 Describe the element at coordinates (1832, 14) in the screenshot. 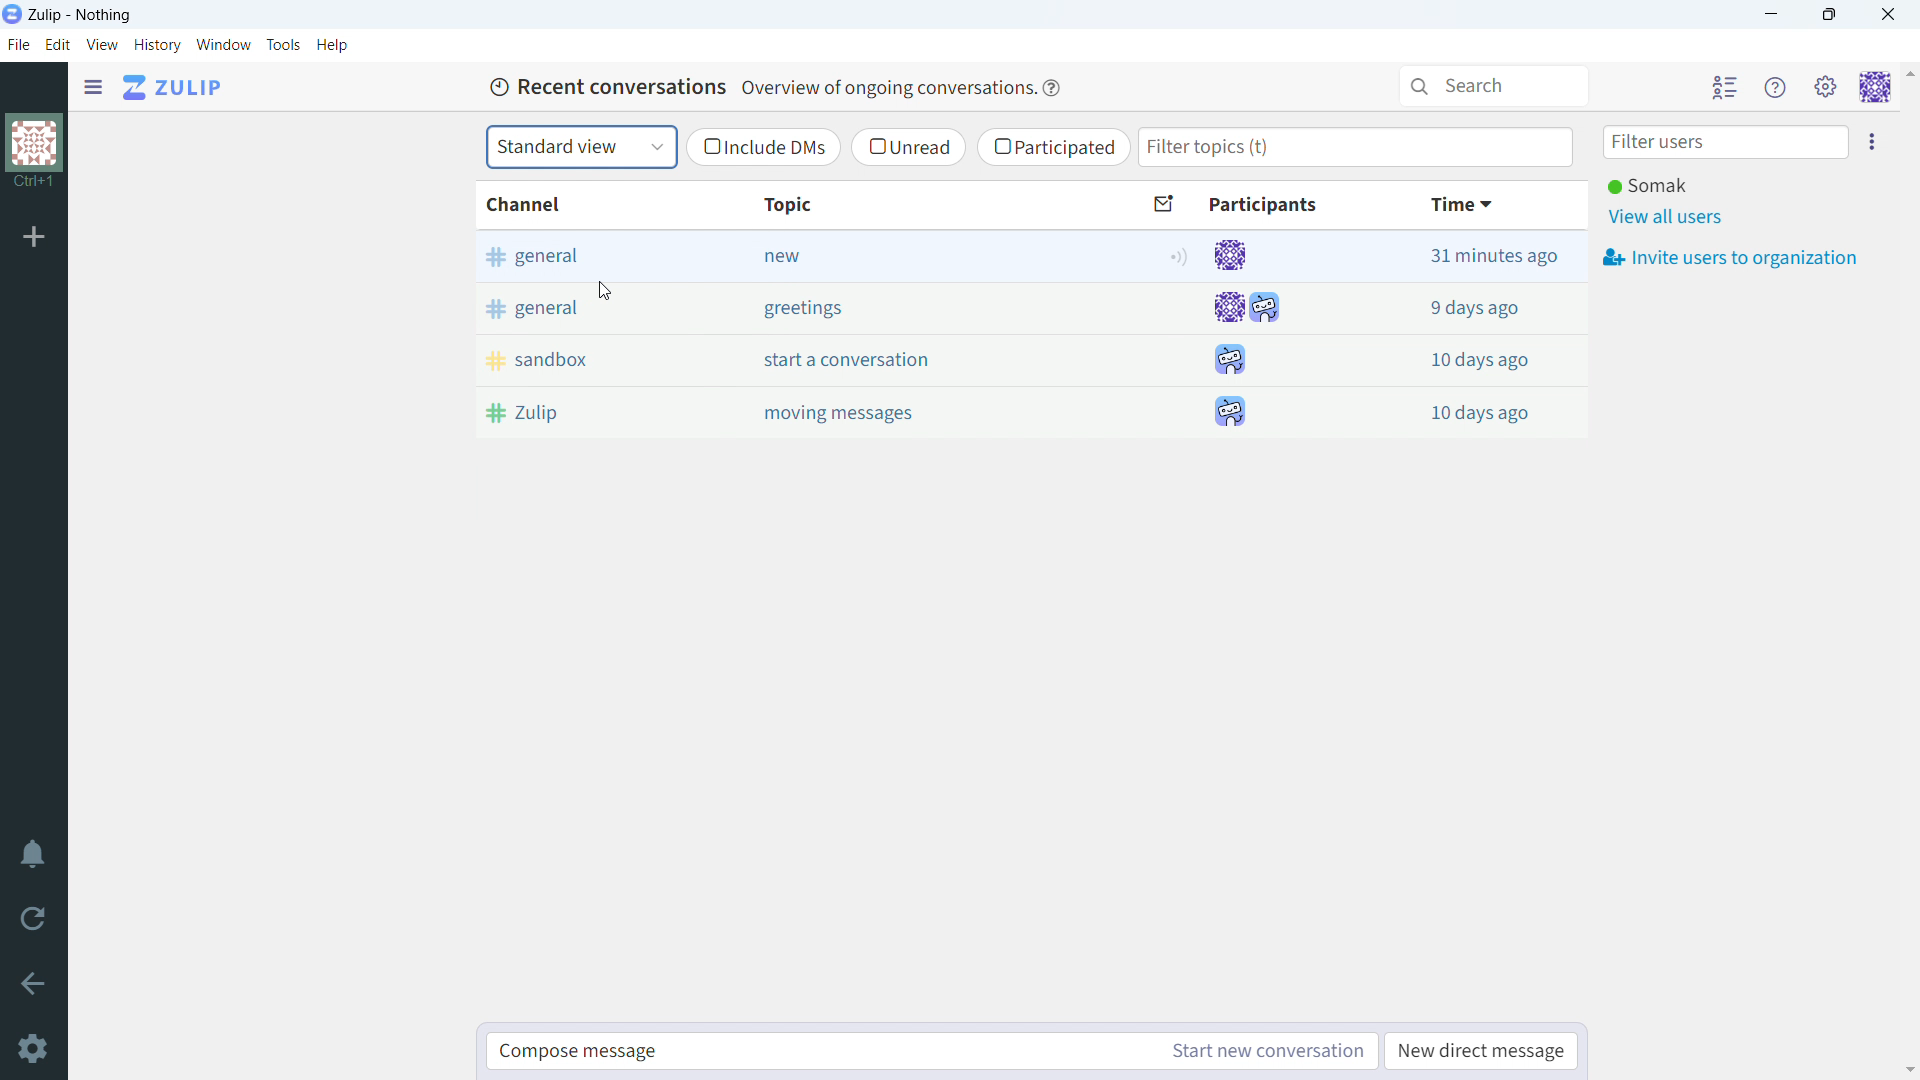

I see `maximize` at that location.